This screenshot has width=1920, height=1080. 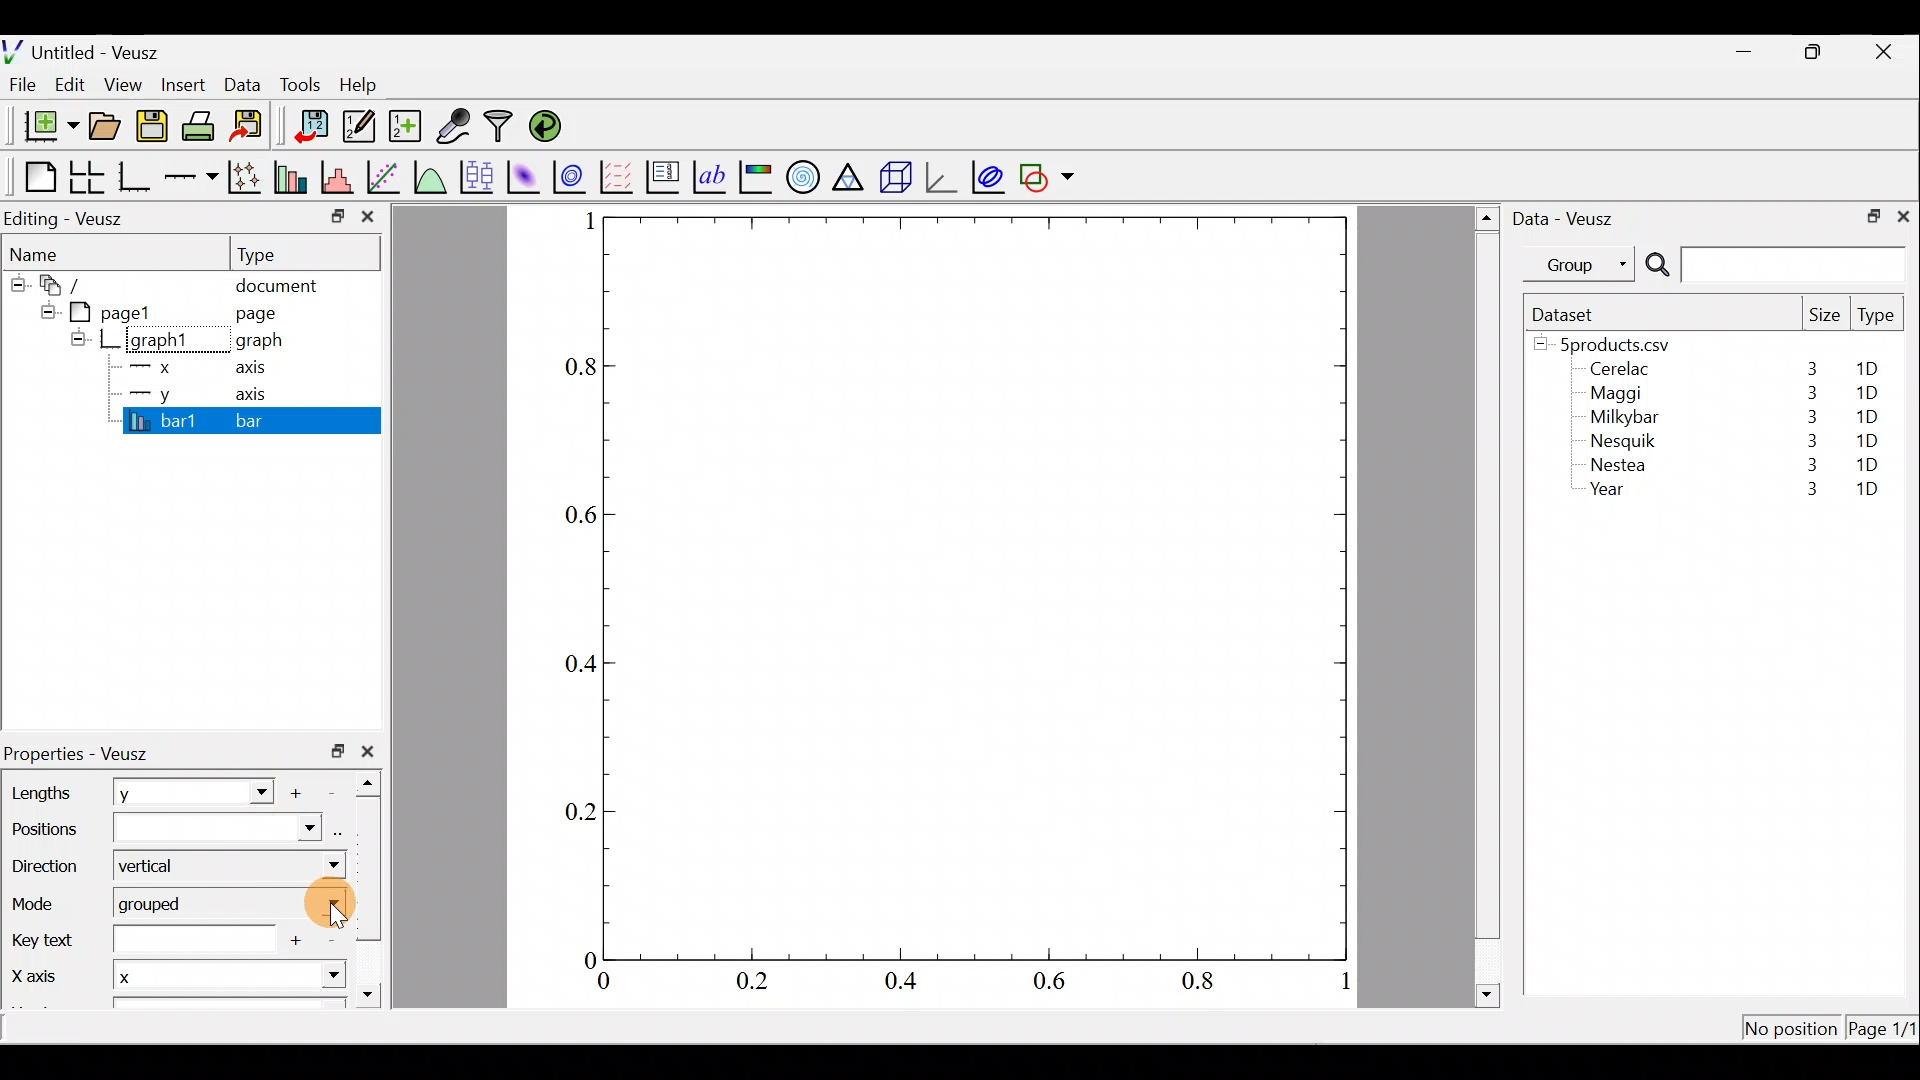 I want to click on minimize, so click(x=336, y=215).